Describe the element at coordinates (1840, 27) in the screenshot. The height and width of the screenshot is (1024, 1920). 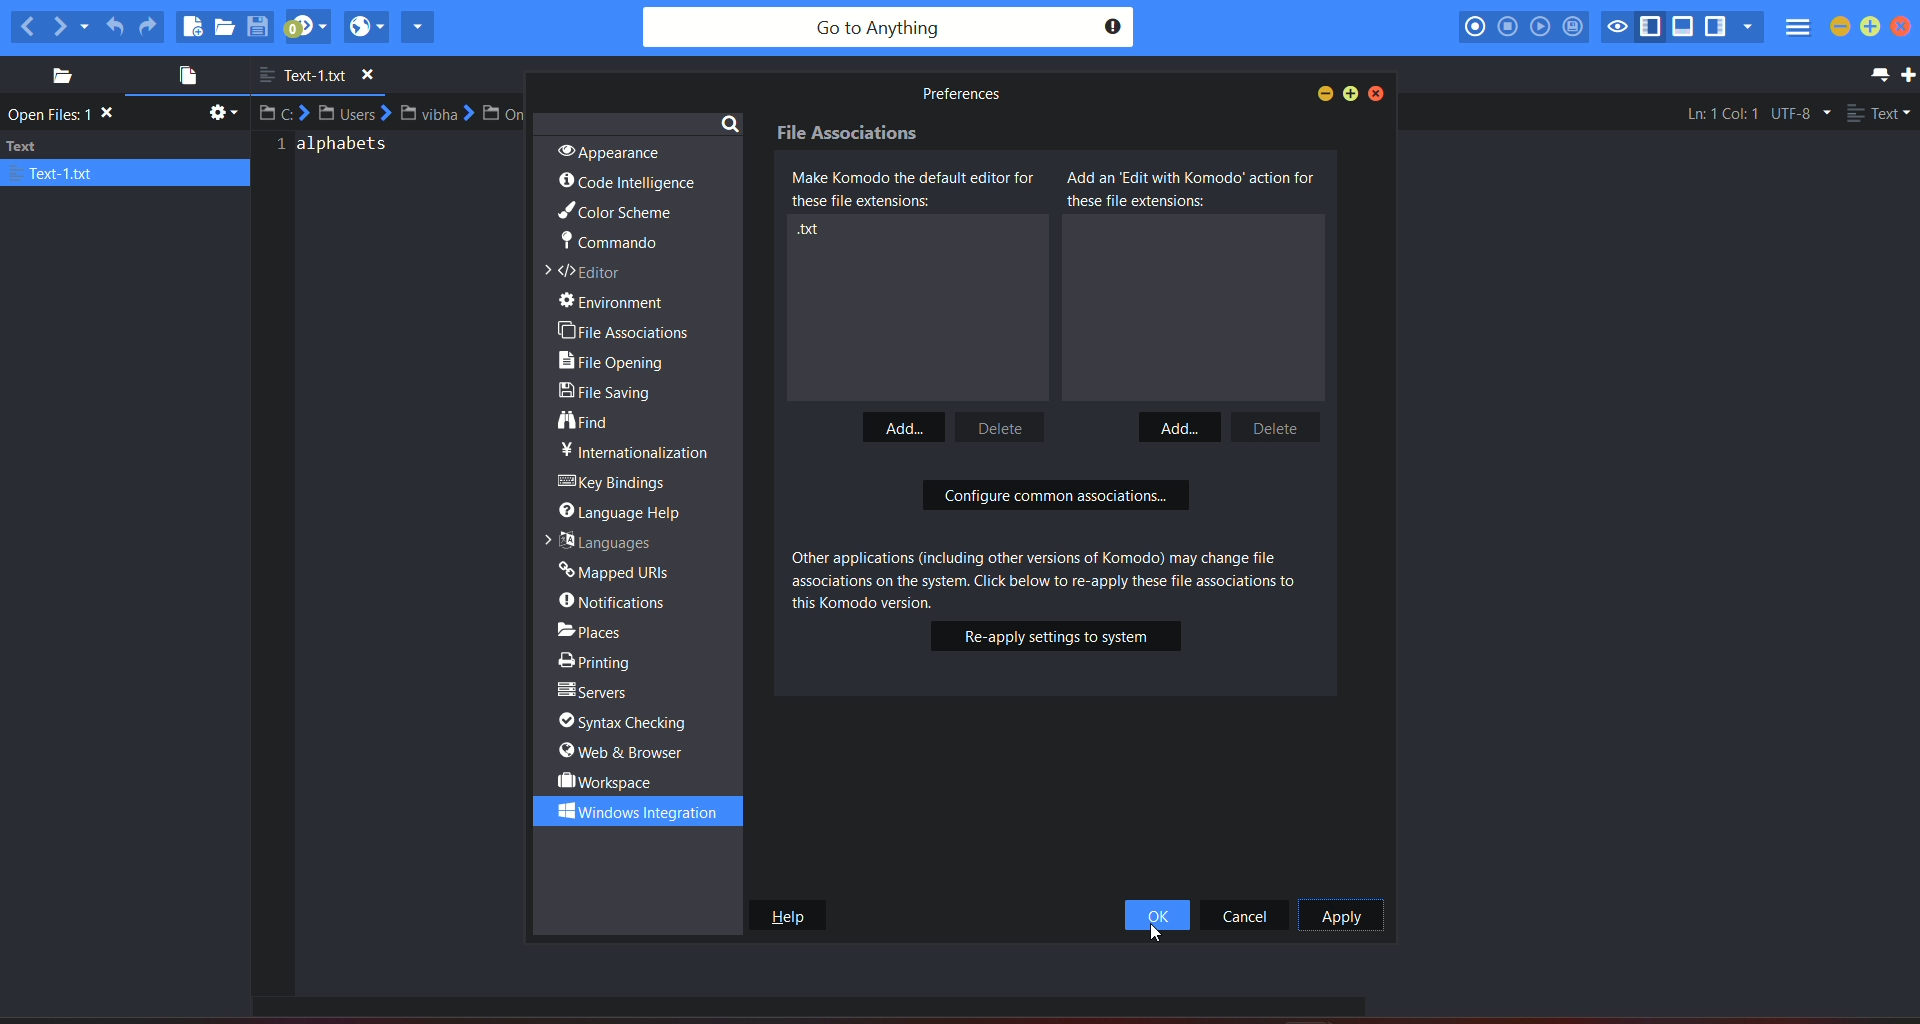
I see `minimize` at that location.